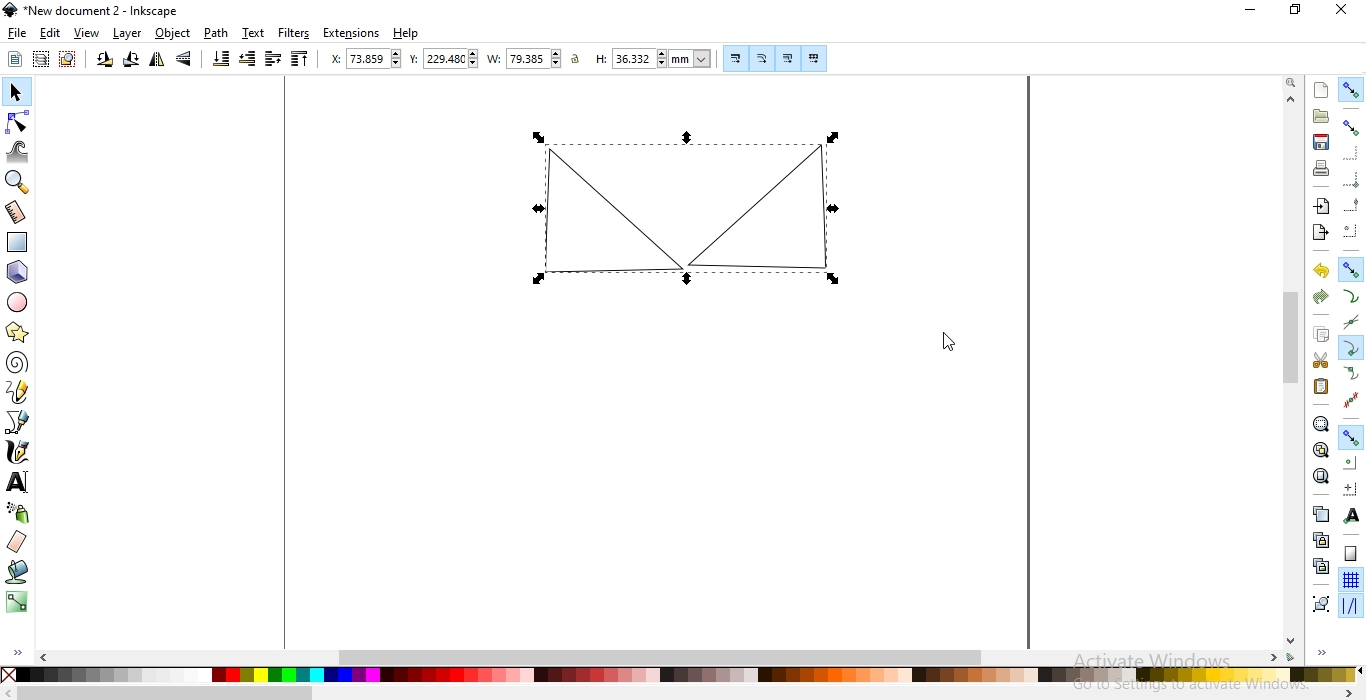 Image resolution: width=1366 pixels, height=700 pixels. What do you see at coordinates (19, 424) in the screenshot?
I see `draw bezier curves and straight lines` at bounding box center [19, 424].